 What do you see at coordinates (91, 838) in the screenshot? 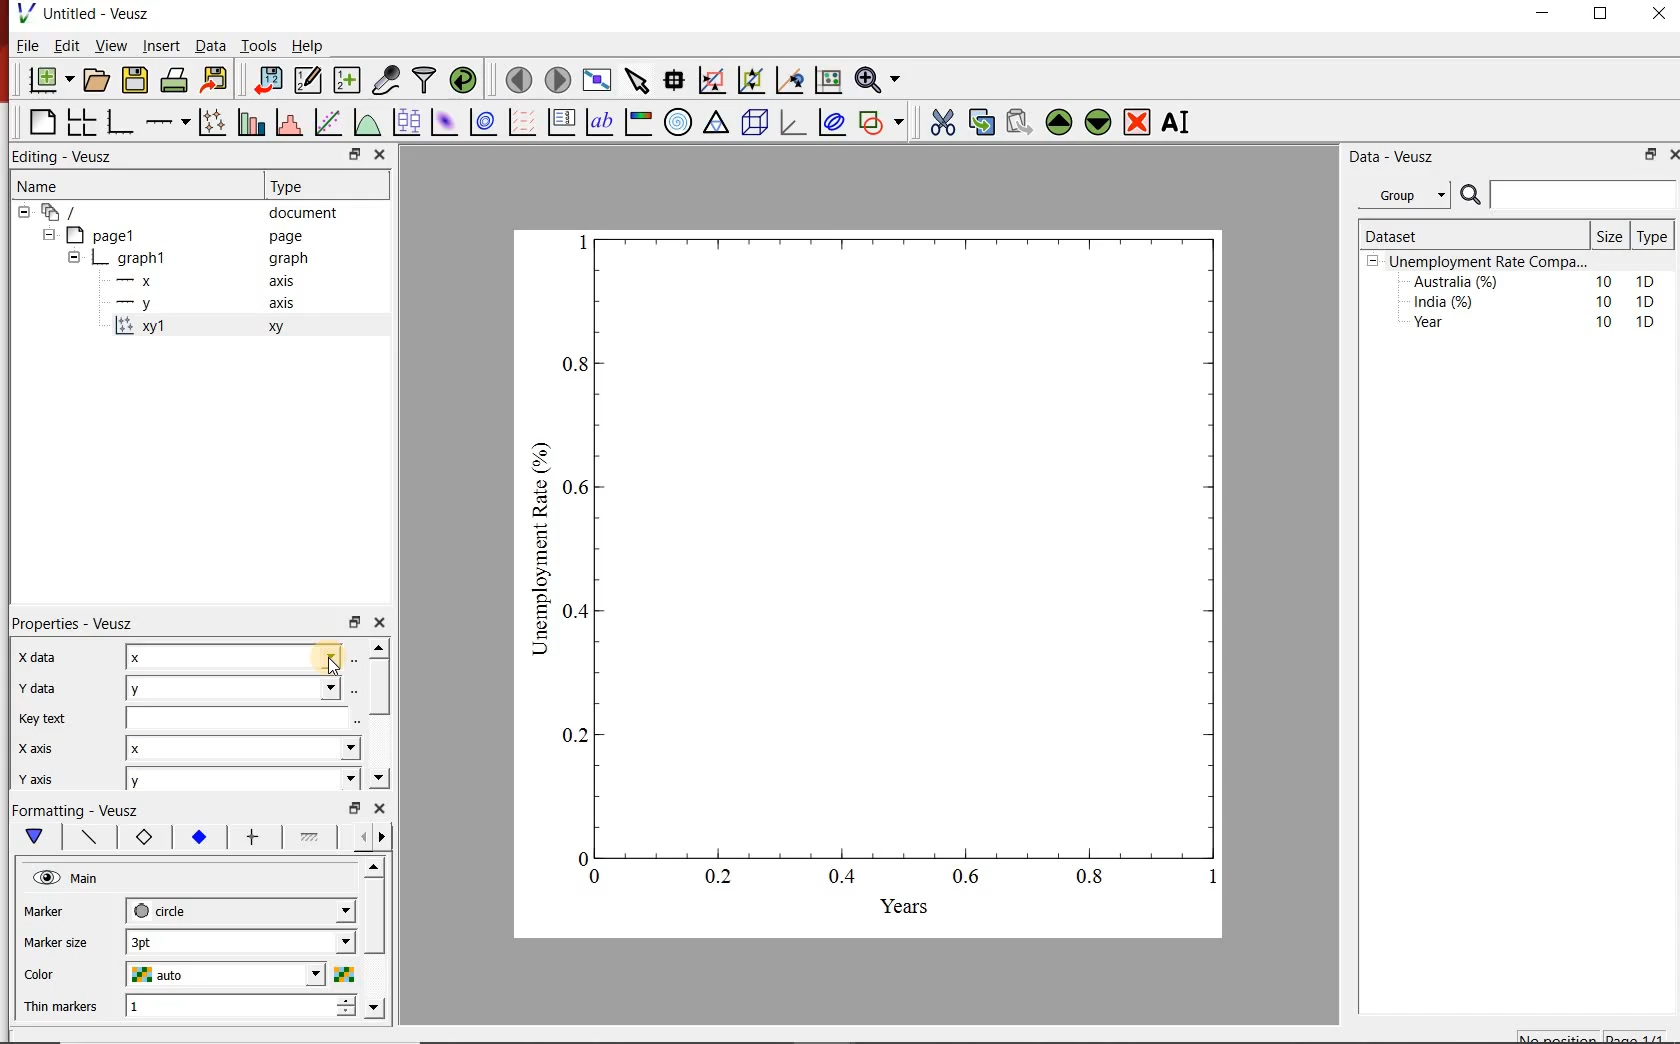
I see `plot line` at bounding box center [91, 838].